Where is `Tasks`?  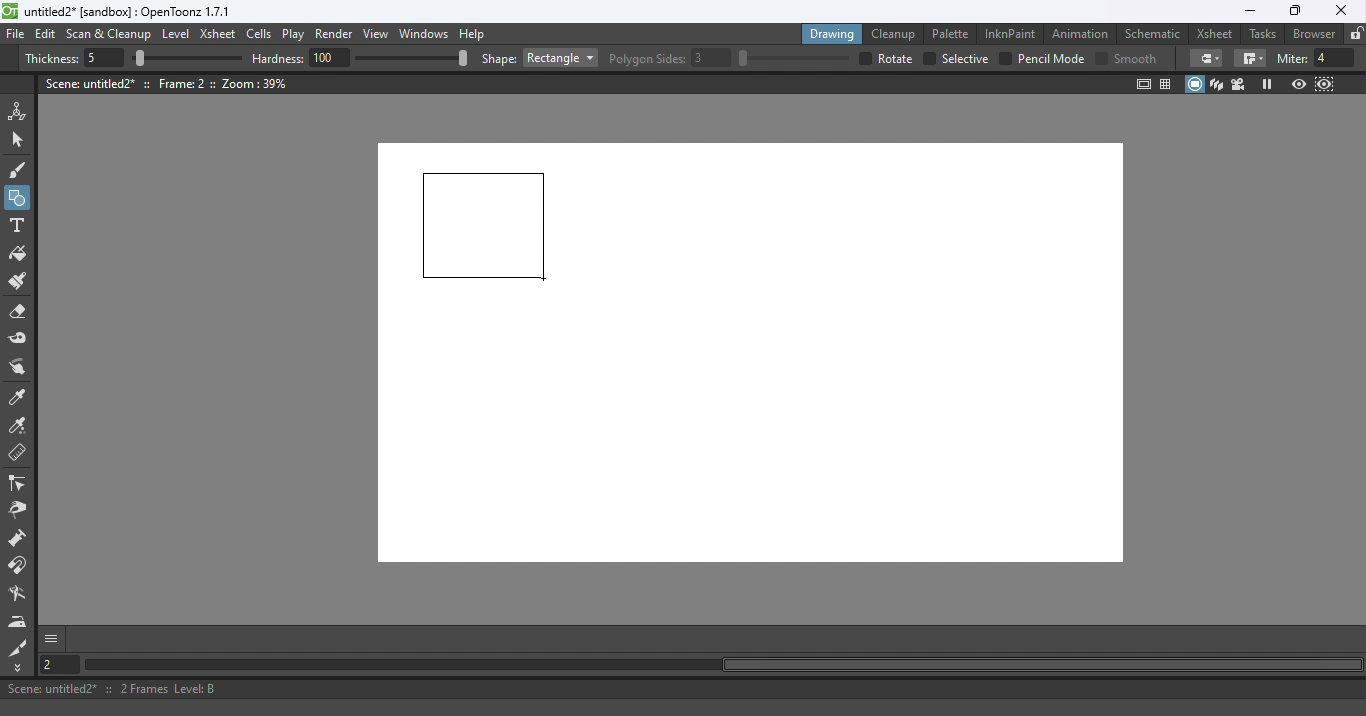
Tasks is located at coordinates (1264, 34).